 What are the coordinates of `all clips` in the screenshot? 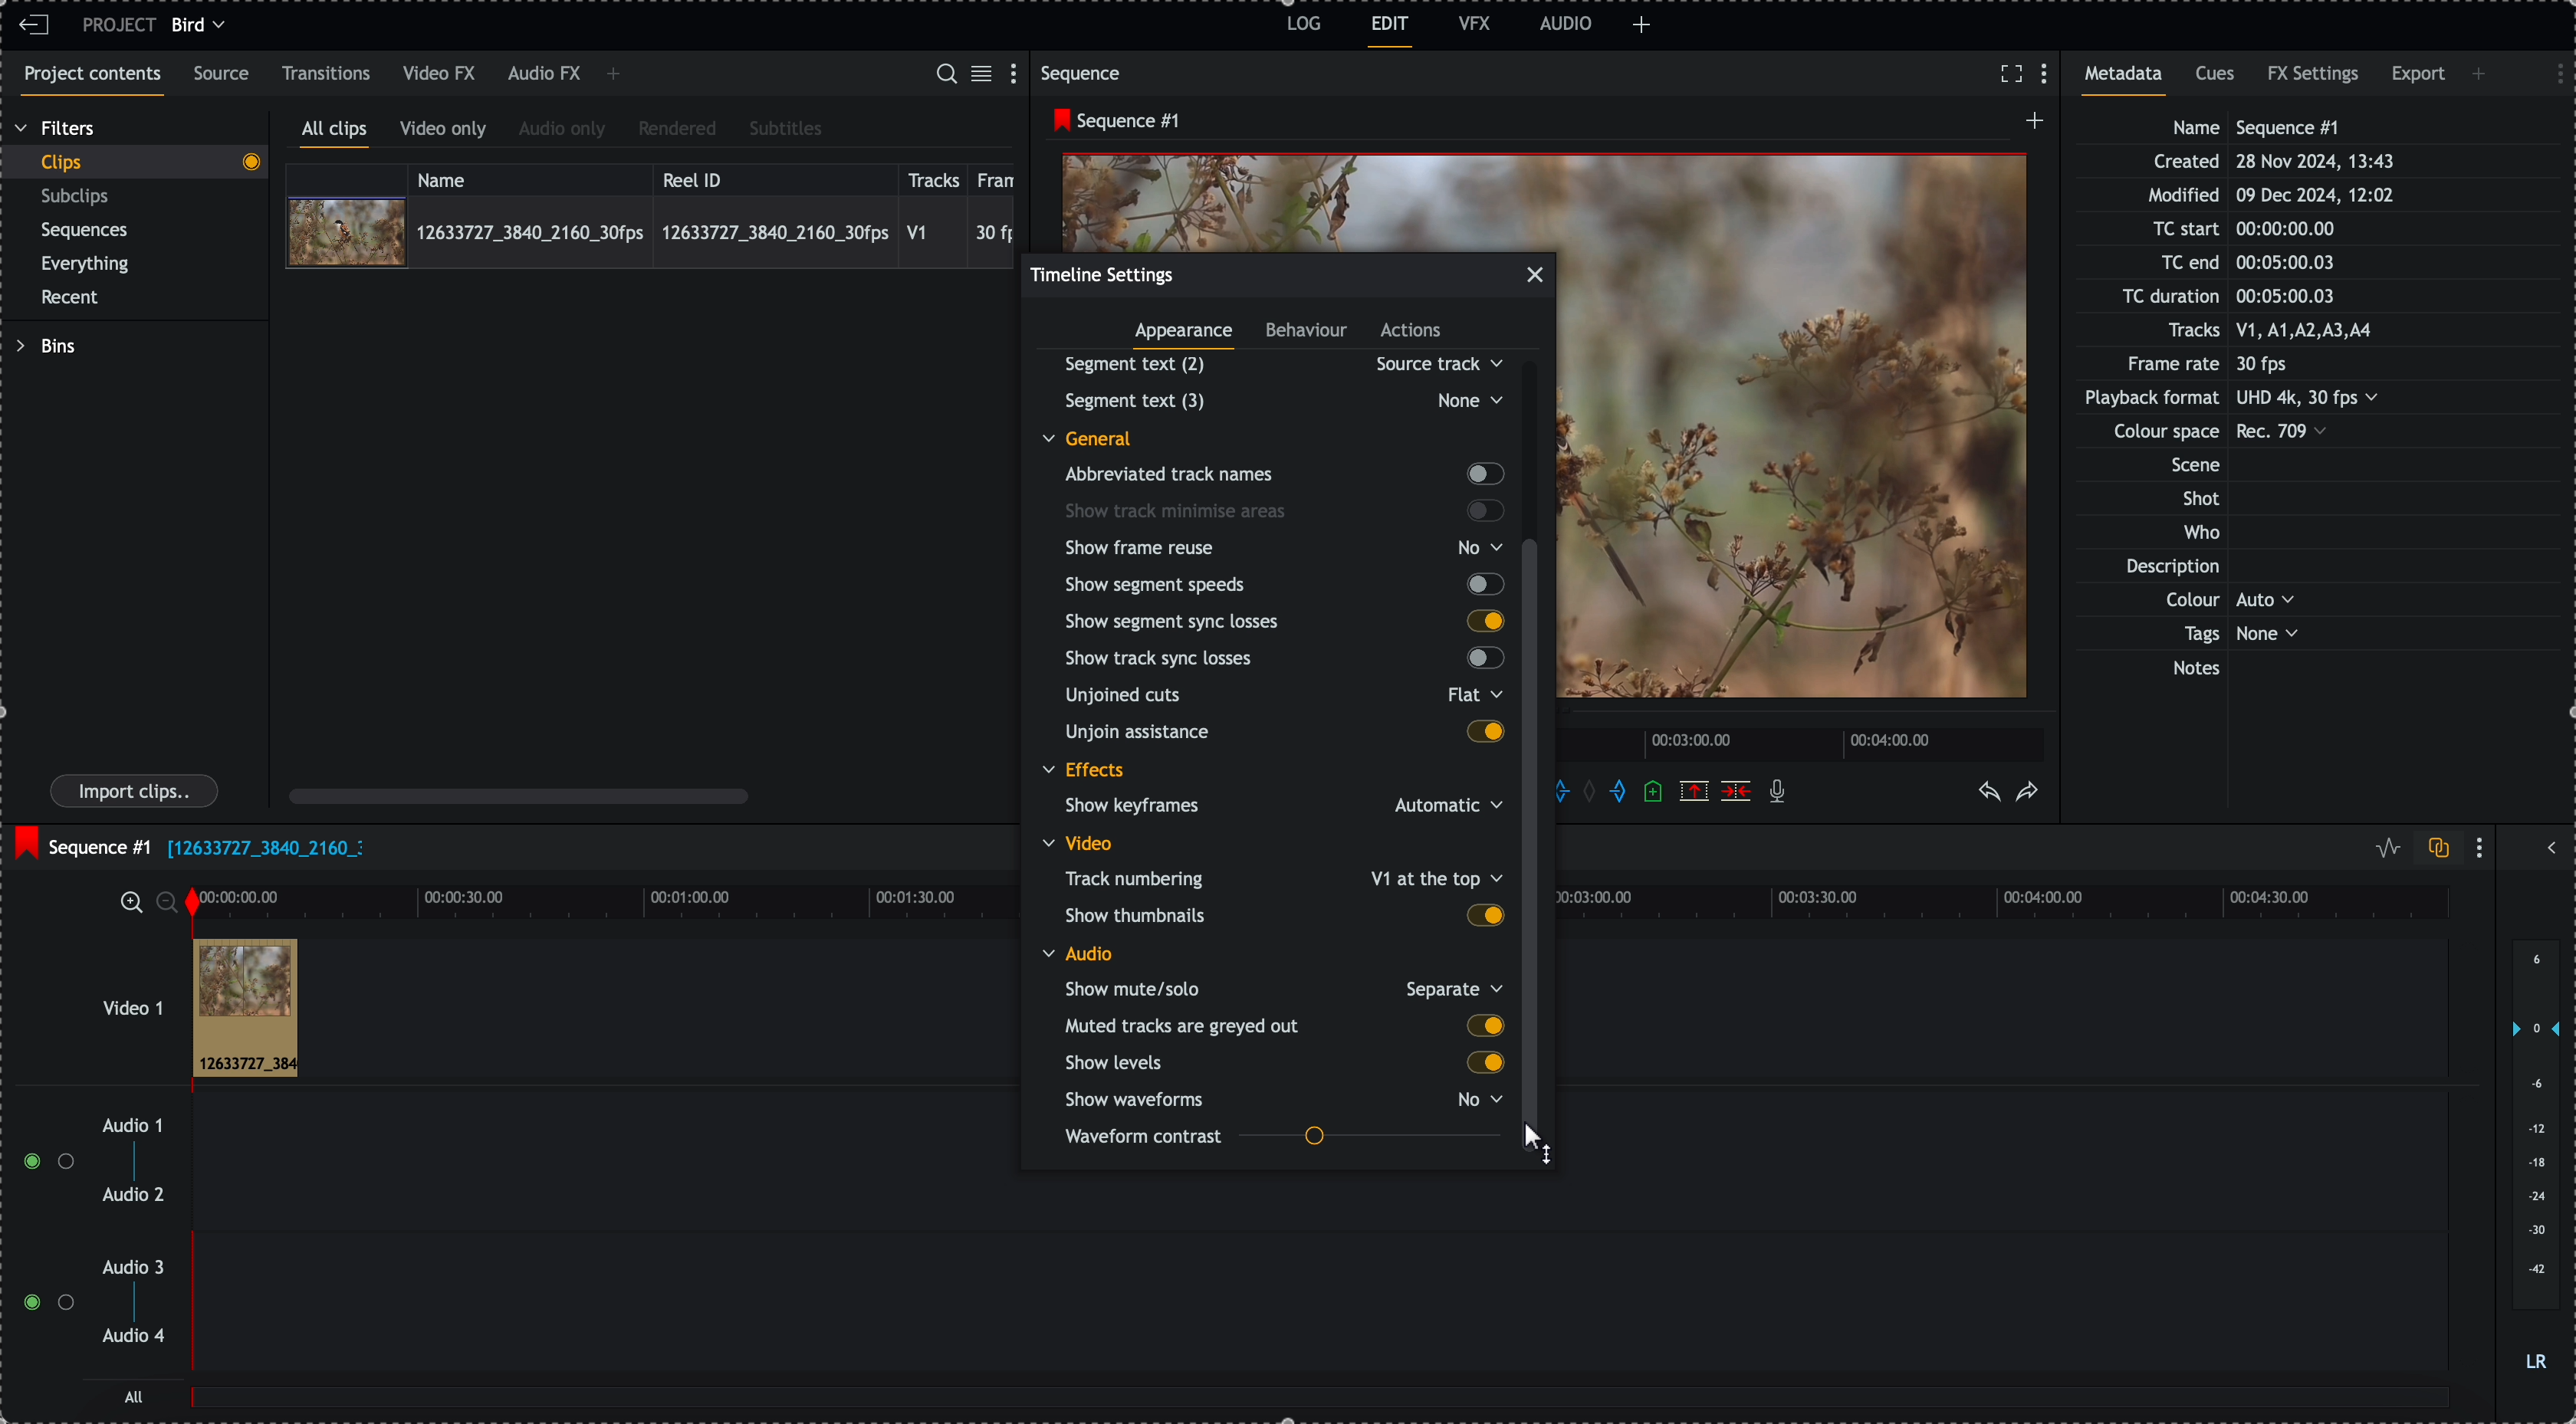 It's located at (335, 133).